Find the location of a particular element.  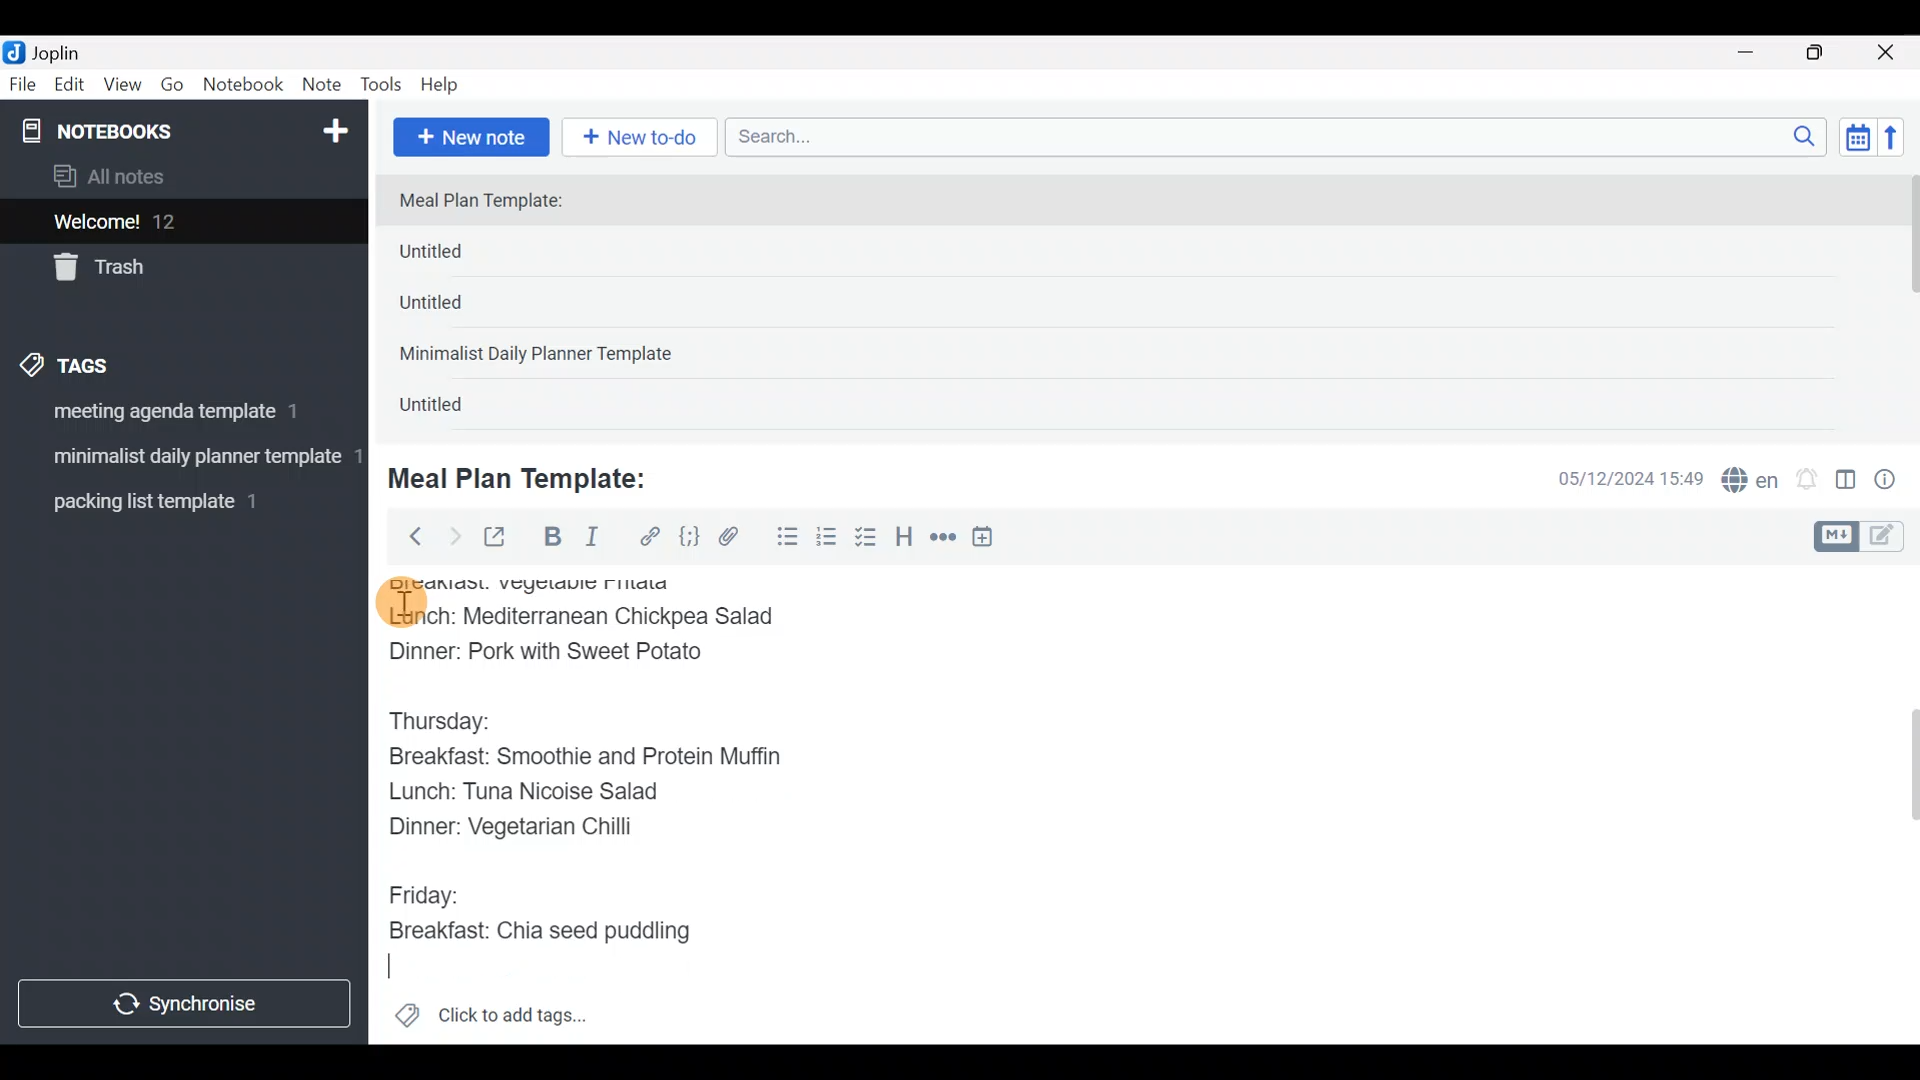

Welcome! is located at coordinates (181, 223).